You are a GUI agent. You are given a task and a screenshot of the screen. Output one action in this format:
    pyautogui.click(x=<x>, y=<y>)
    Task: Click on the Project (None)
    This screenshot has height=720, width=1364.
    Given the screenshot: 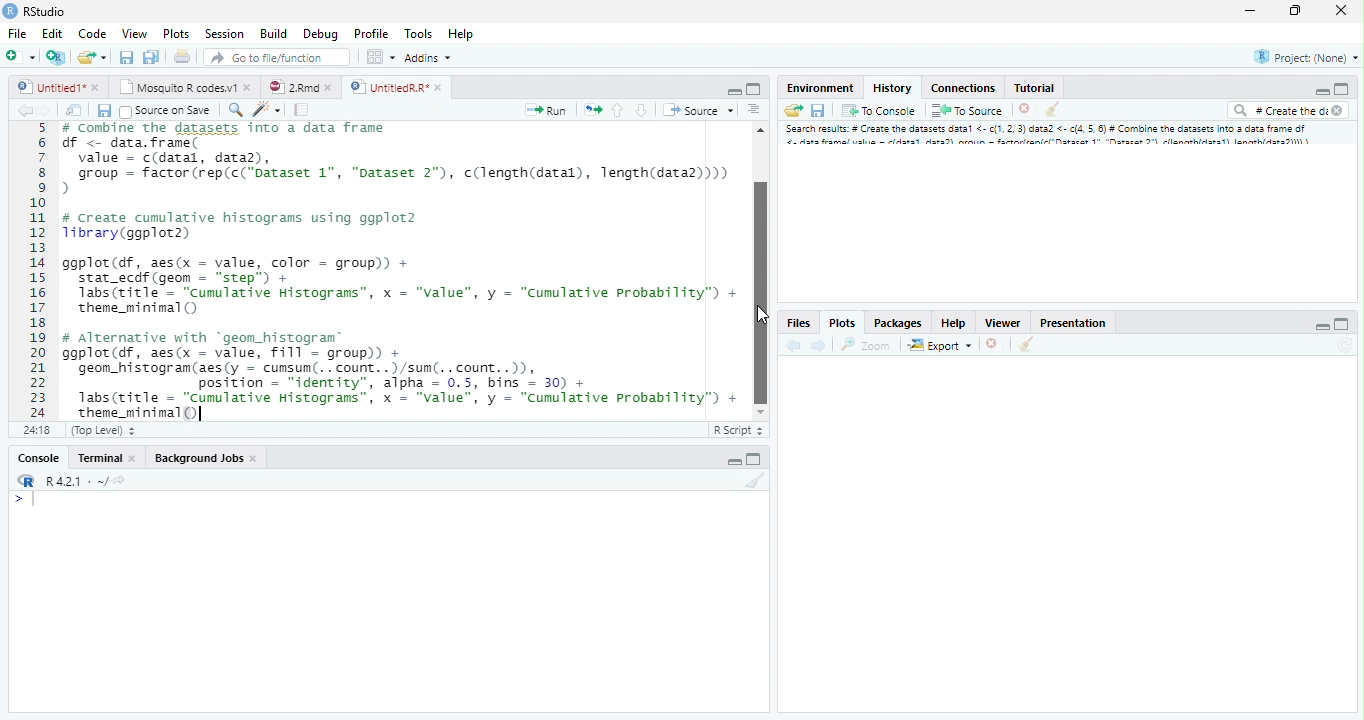 What is the action you would take?
    pyautogui.click(x=1308, y=57)
    